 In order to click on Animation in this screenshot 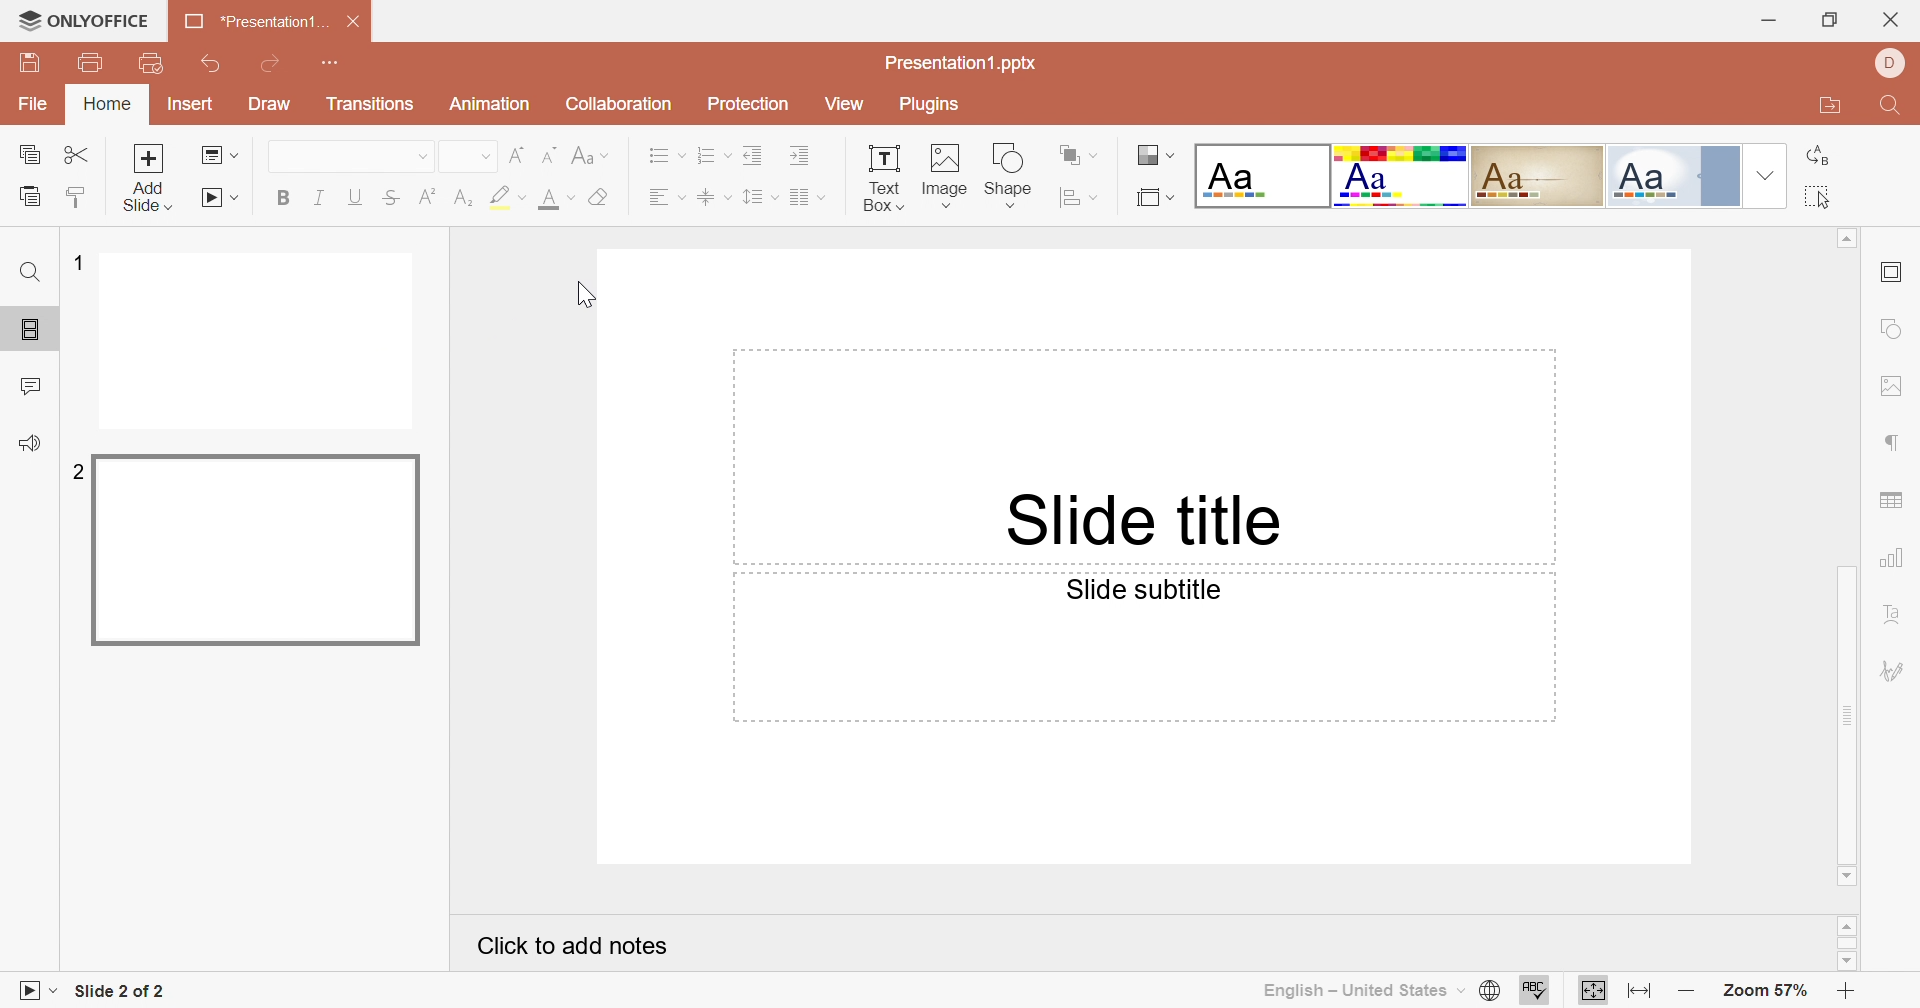, I will do `click(493, 104)`.